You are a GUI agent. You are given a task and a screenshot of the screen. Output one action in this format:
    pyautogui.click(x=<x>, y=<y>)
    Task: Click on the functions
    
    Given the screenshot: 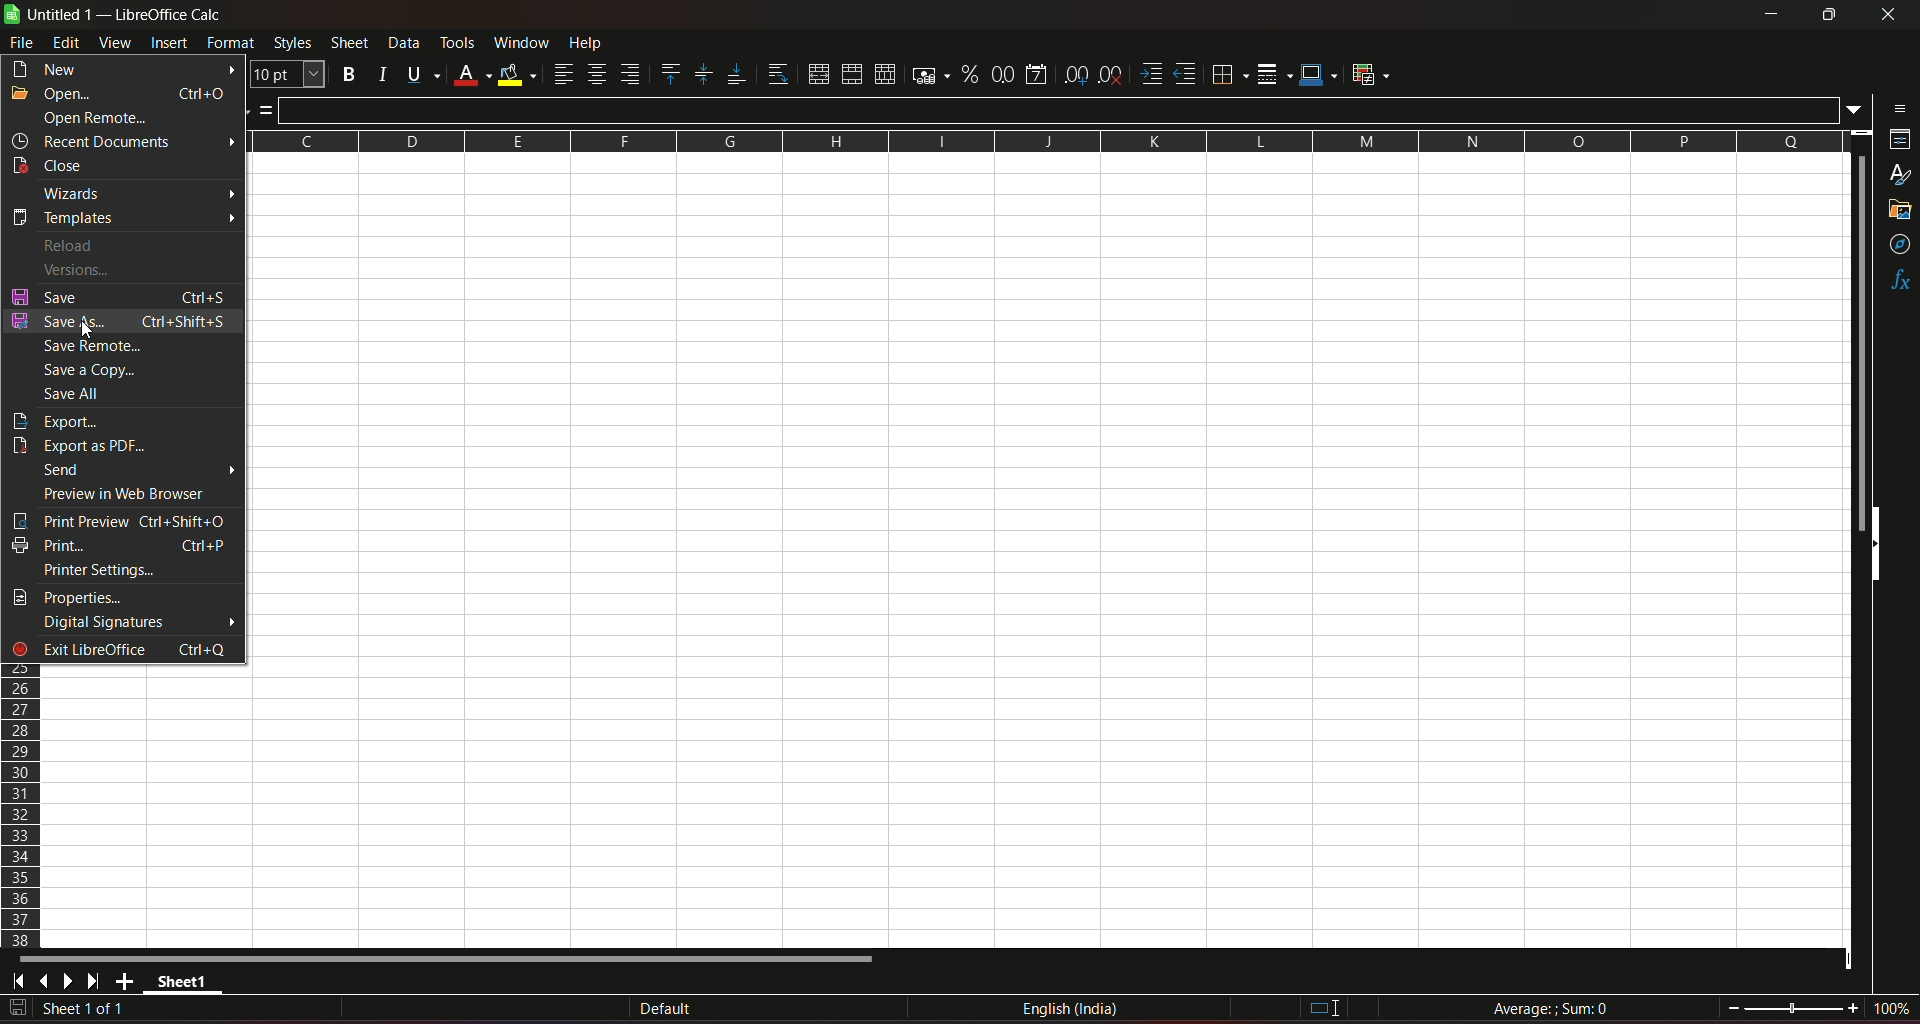 What is the action you would take?
    pyautogui.click(x=1898, y=281)
    